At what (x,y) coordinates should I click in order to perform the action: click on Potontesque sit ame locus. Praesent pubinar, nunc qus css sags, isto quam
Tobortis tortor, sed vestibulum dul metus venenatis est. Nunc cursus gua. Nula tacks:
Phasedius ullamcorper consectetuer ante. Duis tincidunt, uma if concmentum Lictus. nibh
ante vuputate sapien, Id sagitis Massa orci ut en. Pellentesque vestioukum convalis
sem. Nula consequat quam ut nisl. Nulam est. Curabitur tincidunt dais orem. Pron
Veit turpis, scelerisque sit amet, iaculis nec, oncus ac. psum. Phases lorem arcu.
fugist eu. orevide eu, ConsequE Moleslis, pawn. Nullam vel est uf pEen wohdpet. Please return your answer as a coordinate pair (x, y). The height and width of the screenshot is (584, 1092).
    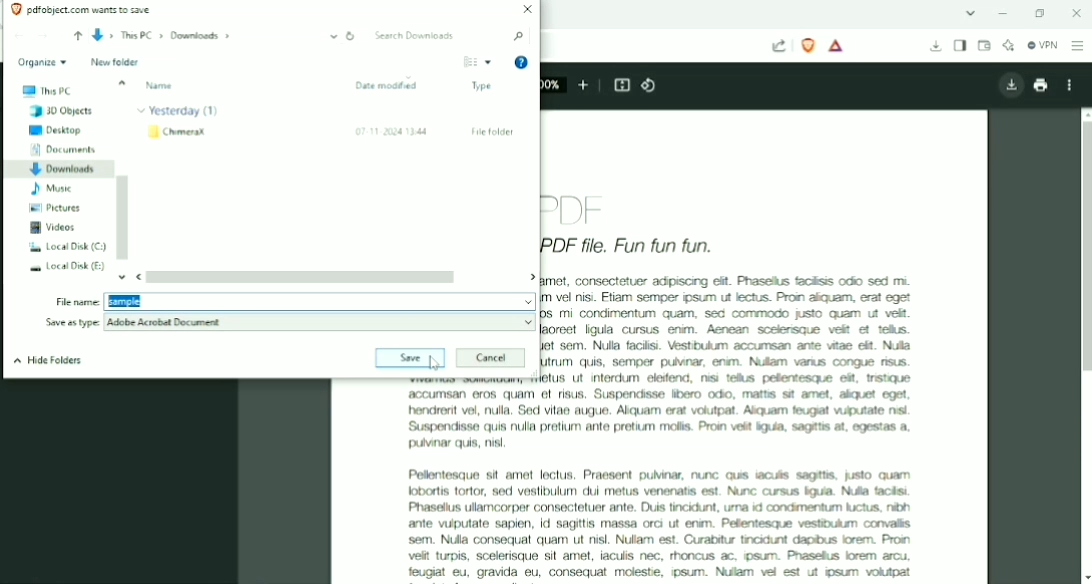
    Looking at the image, I should click on (661, 519).